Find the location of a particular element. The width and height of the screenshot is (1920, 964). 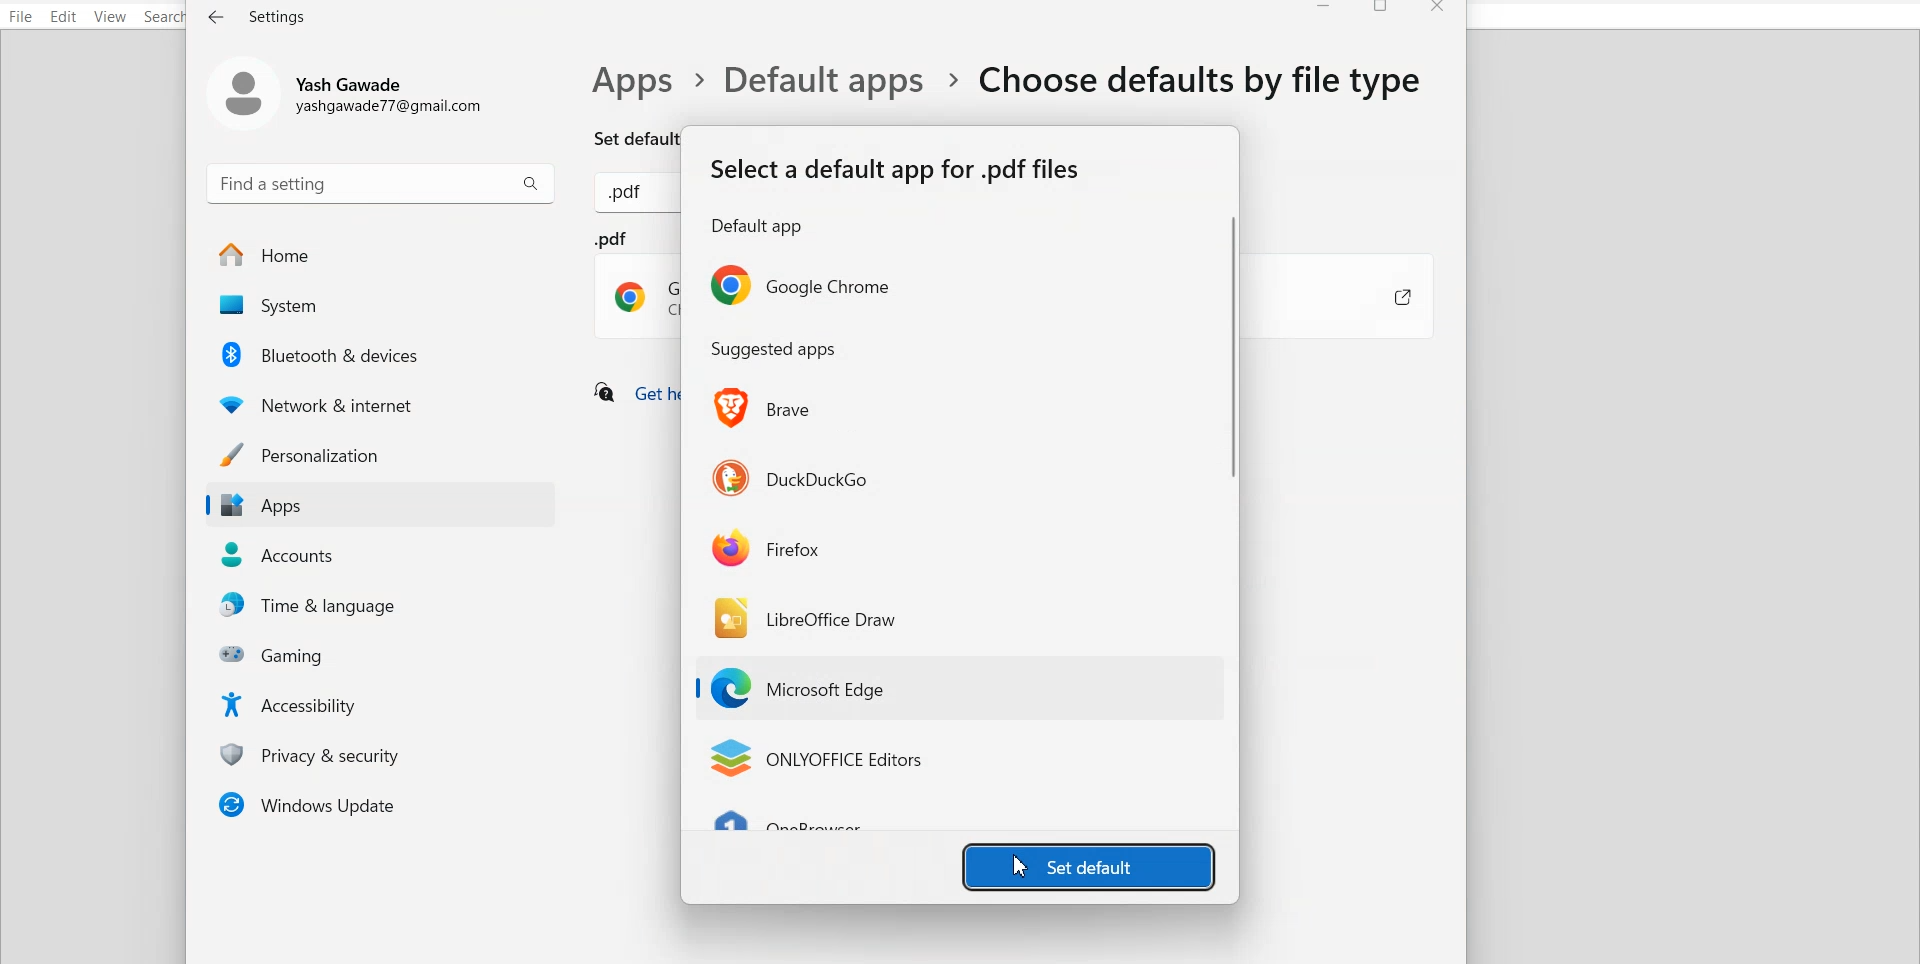

Cursor is located at coordinates (1022, 866).